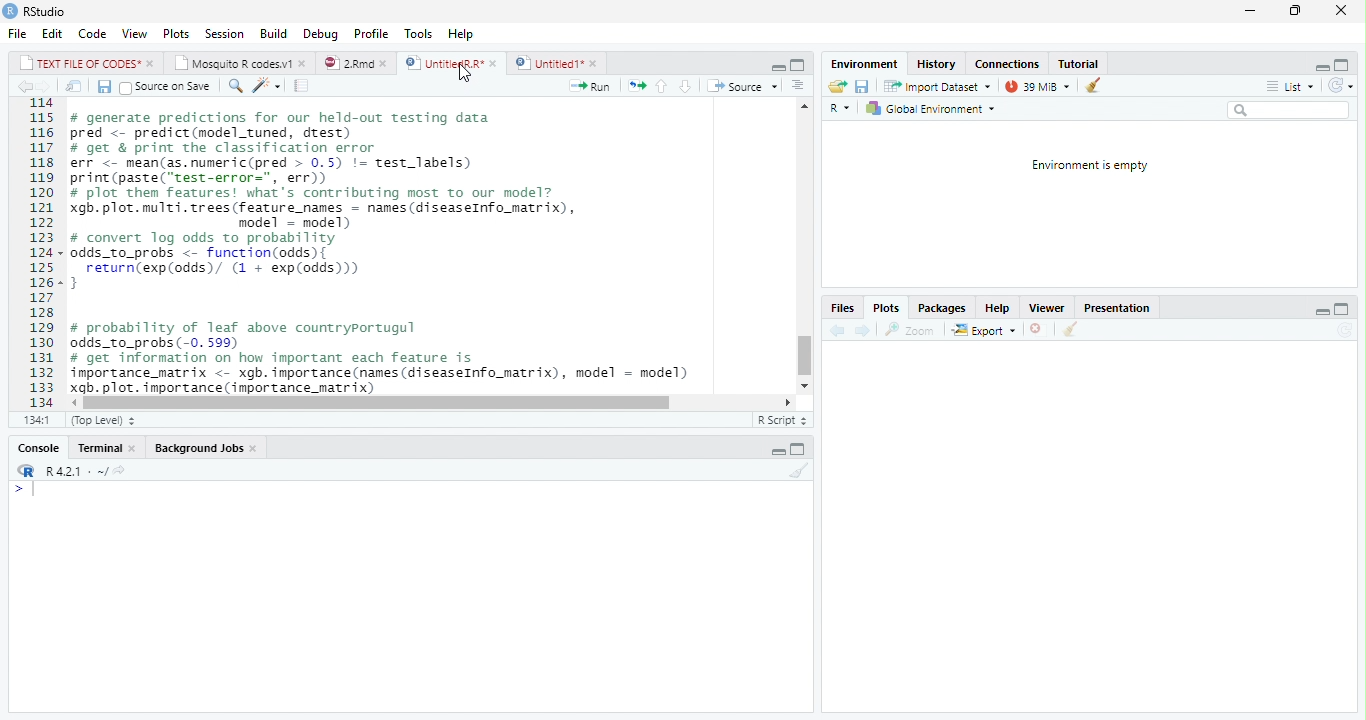  What do you see at coordinates (1341, 307) in the screenshot?
I see `Maximize` at bounding box center [1341, 307].